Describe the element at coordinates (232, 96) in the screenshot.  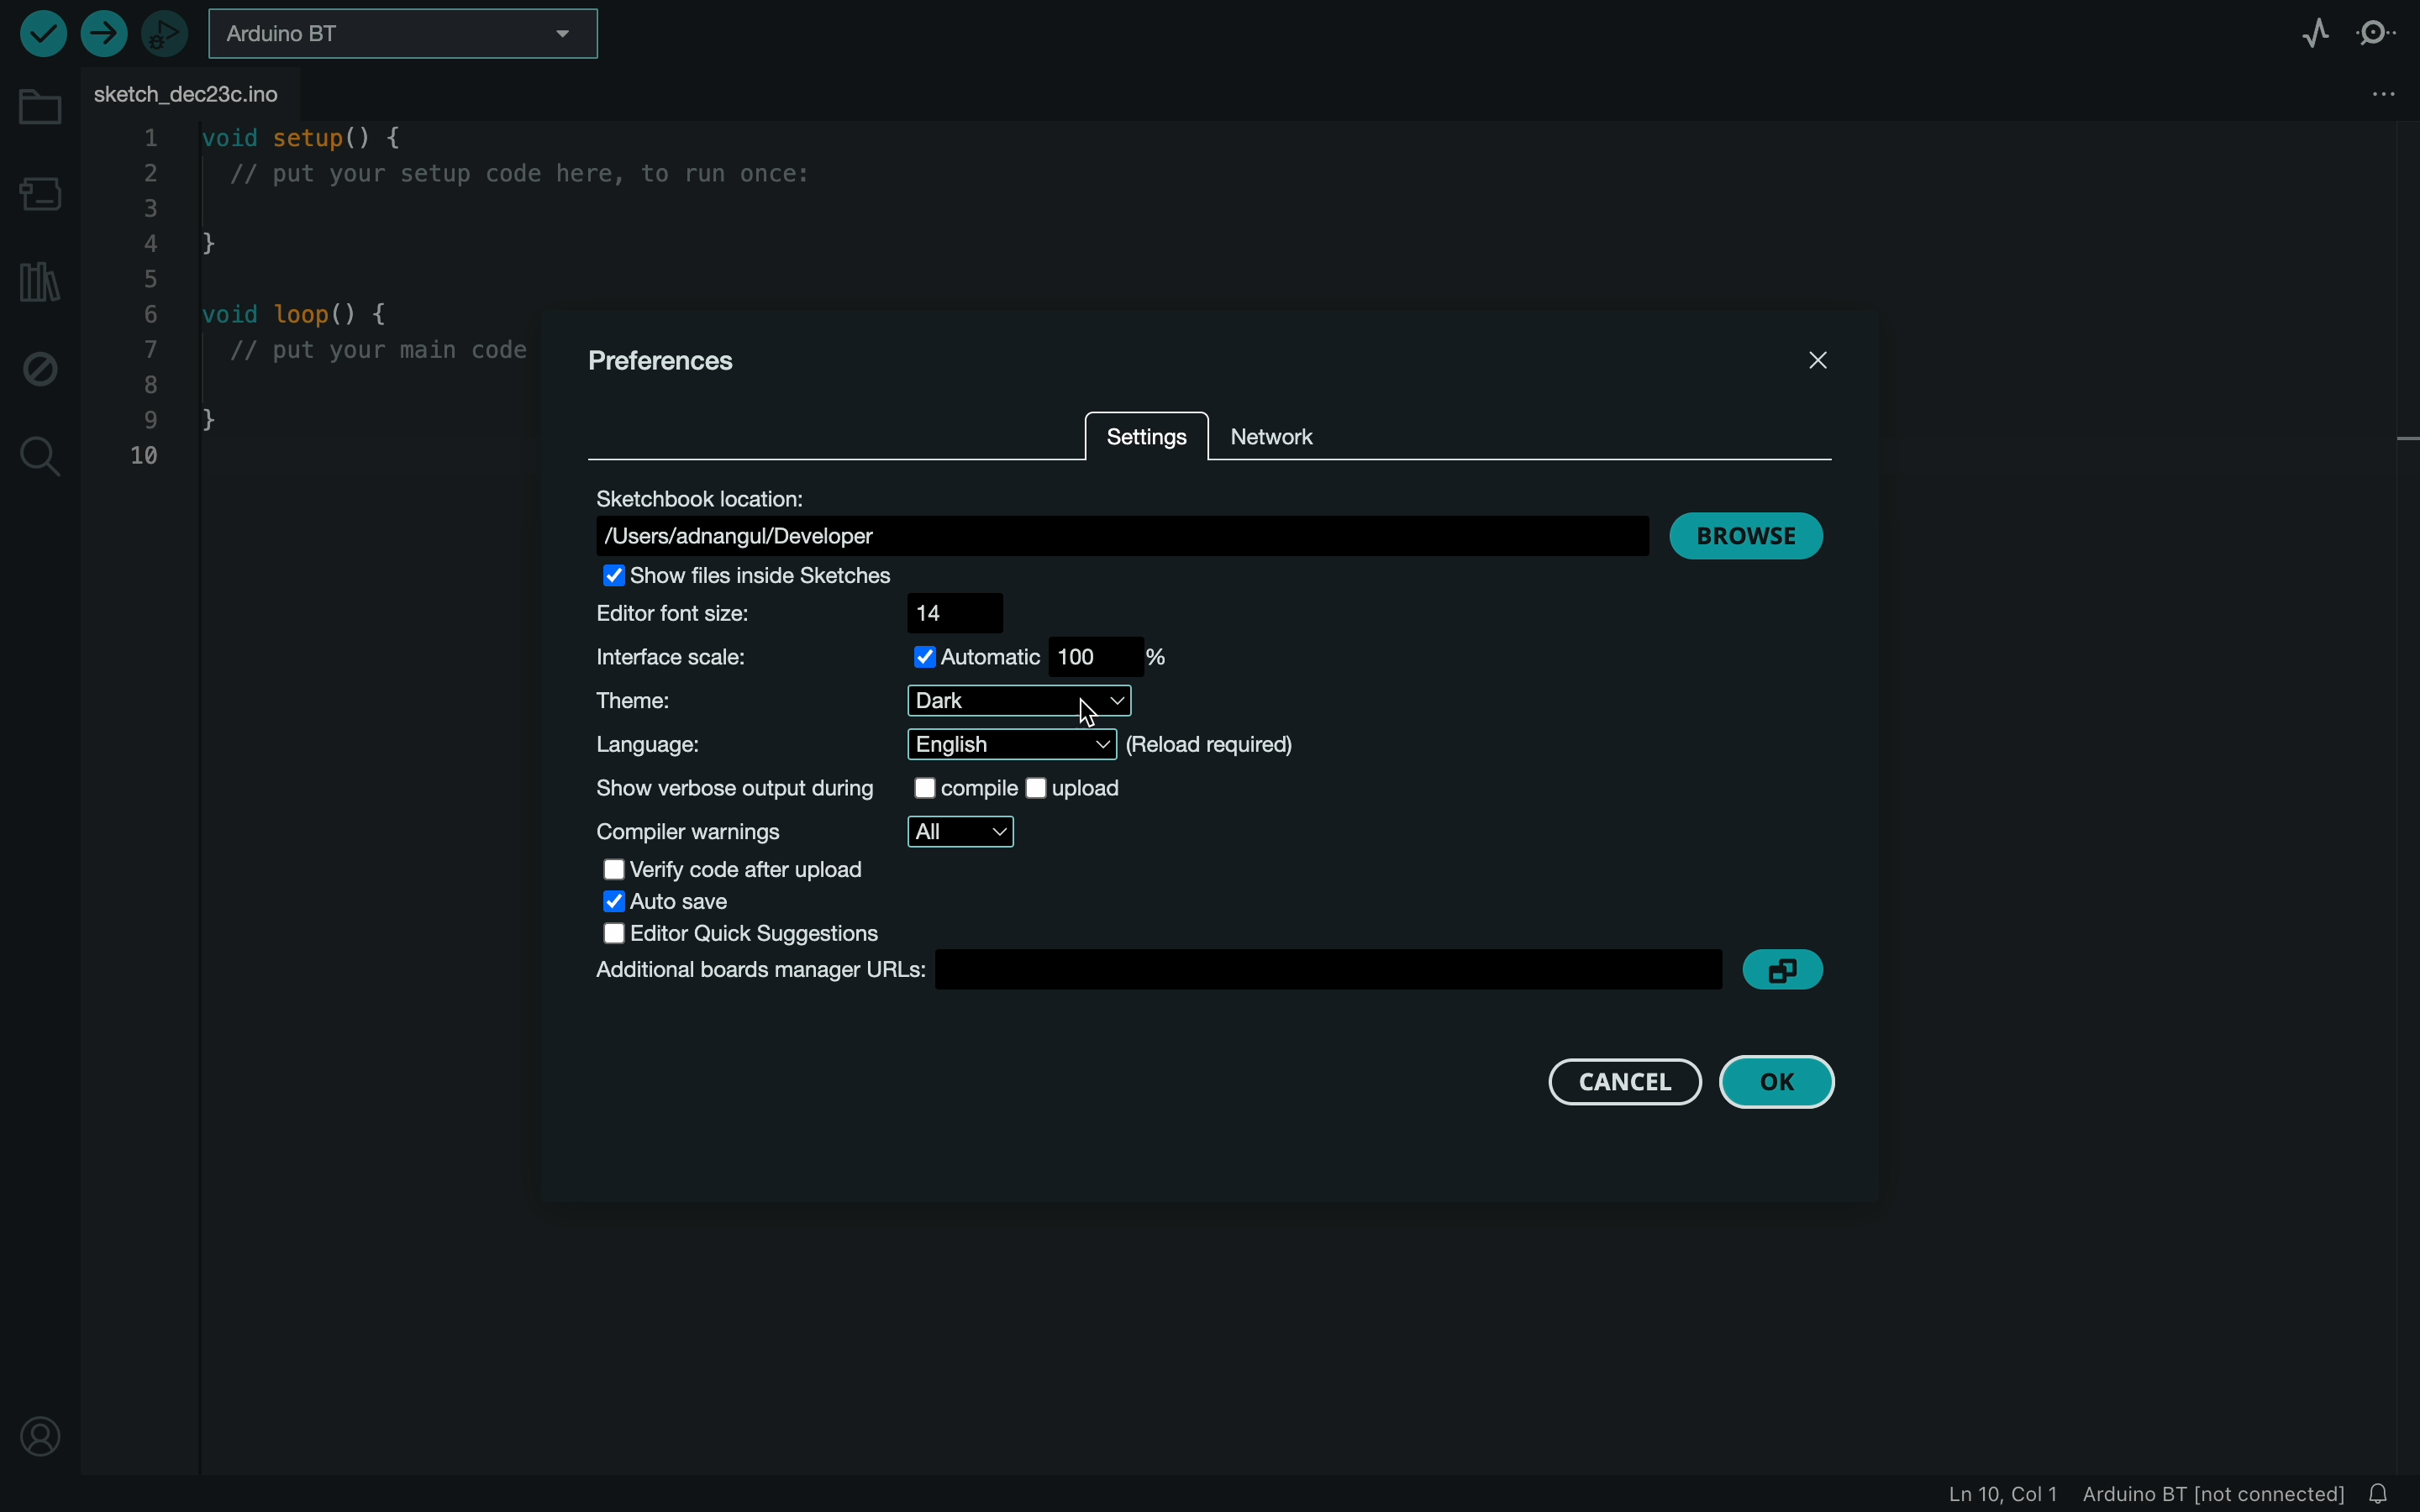
I see `file tab` at that location.